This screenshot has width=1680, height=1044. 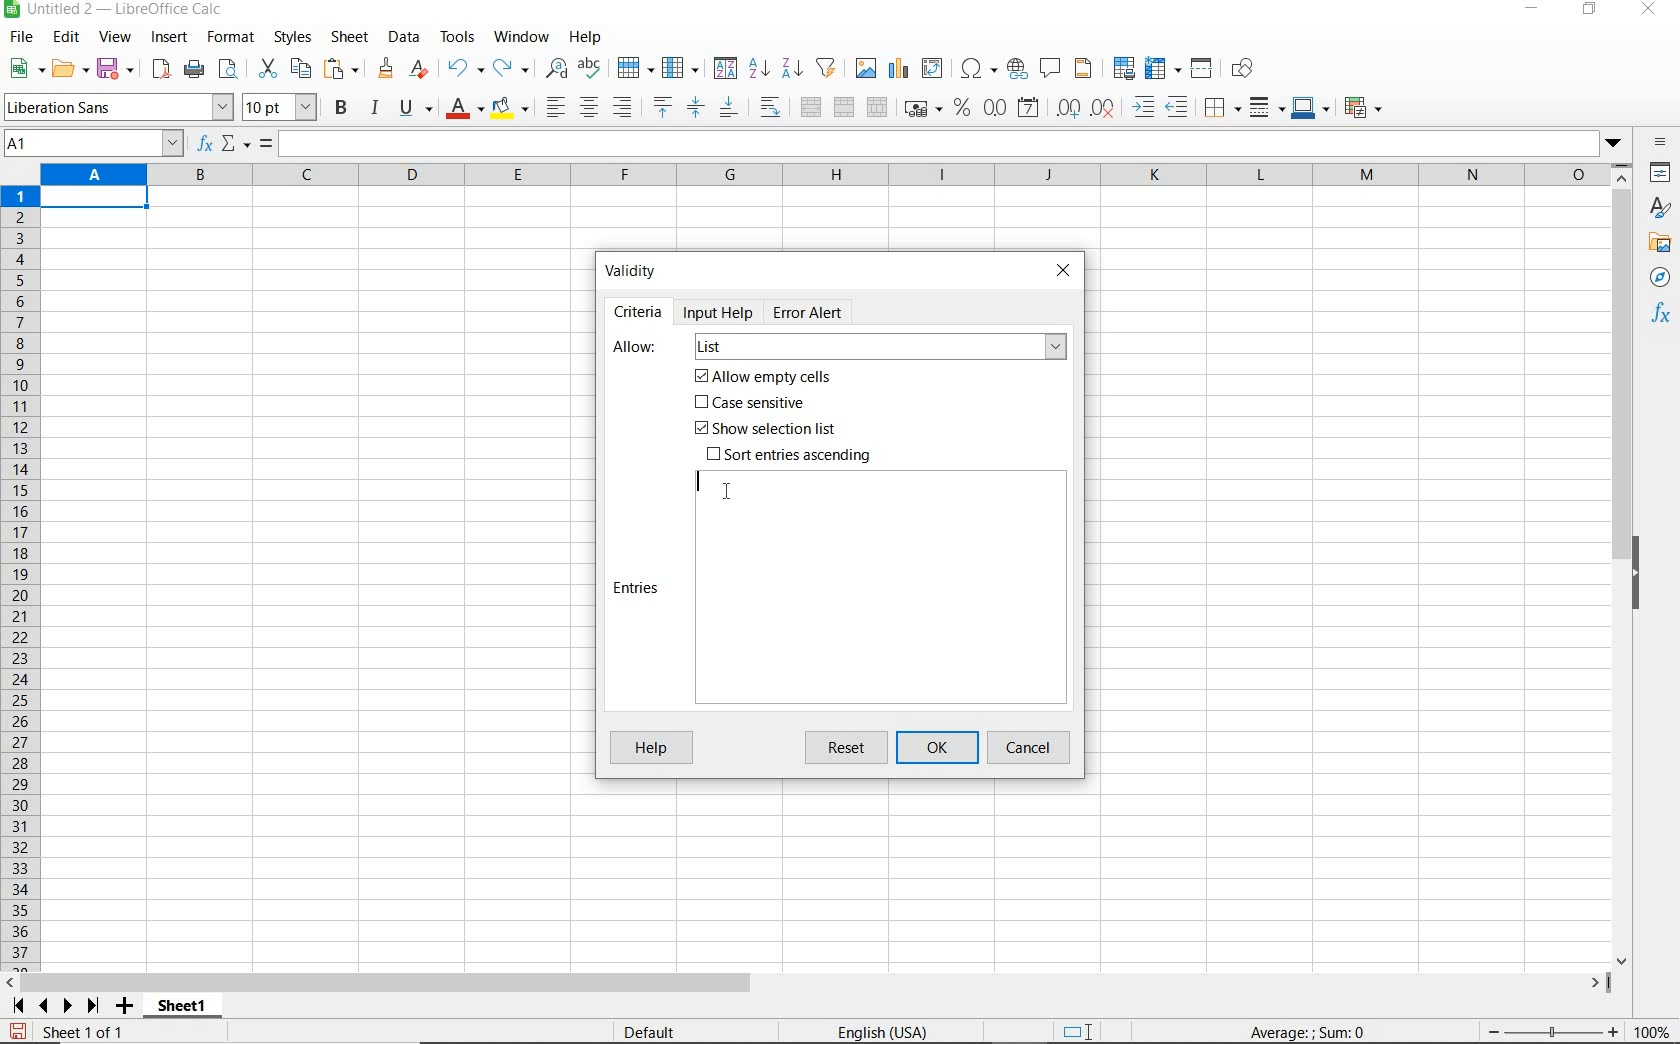 I want to click on ok, so click(x=942, y=748).